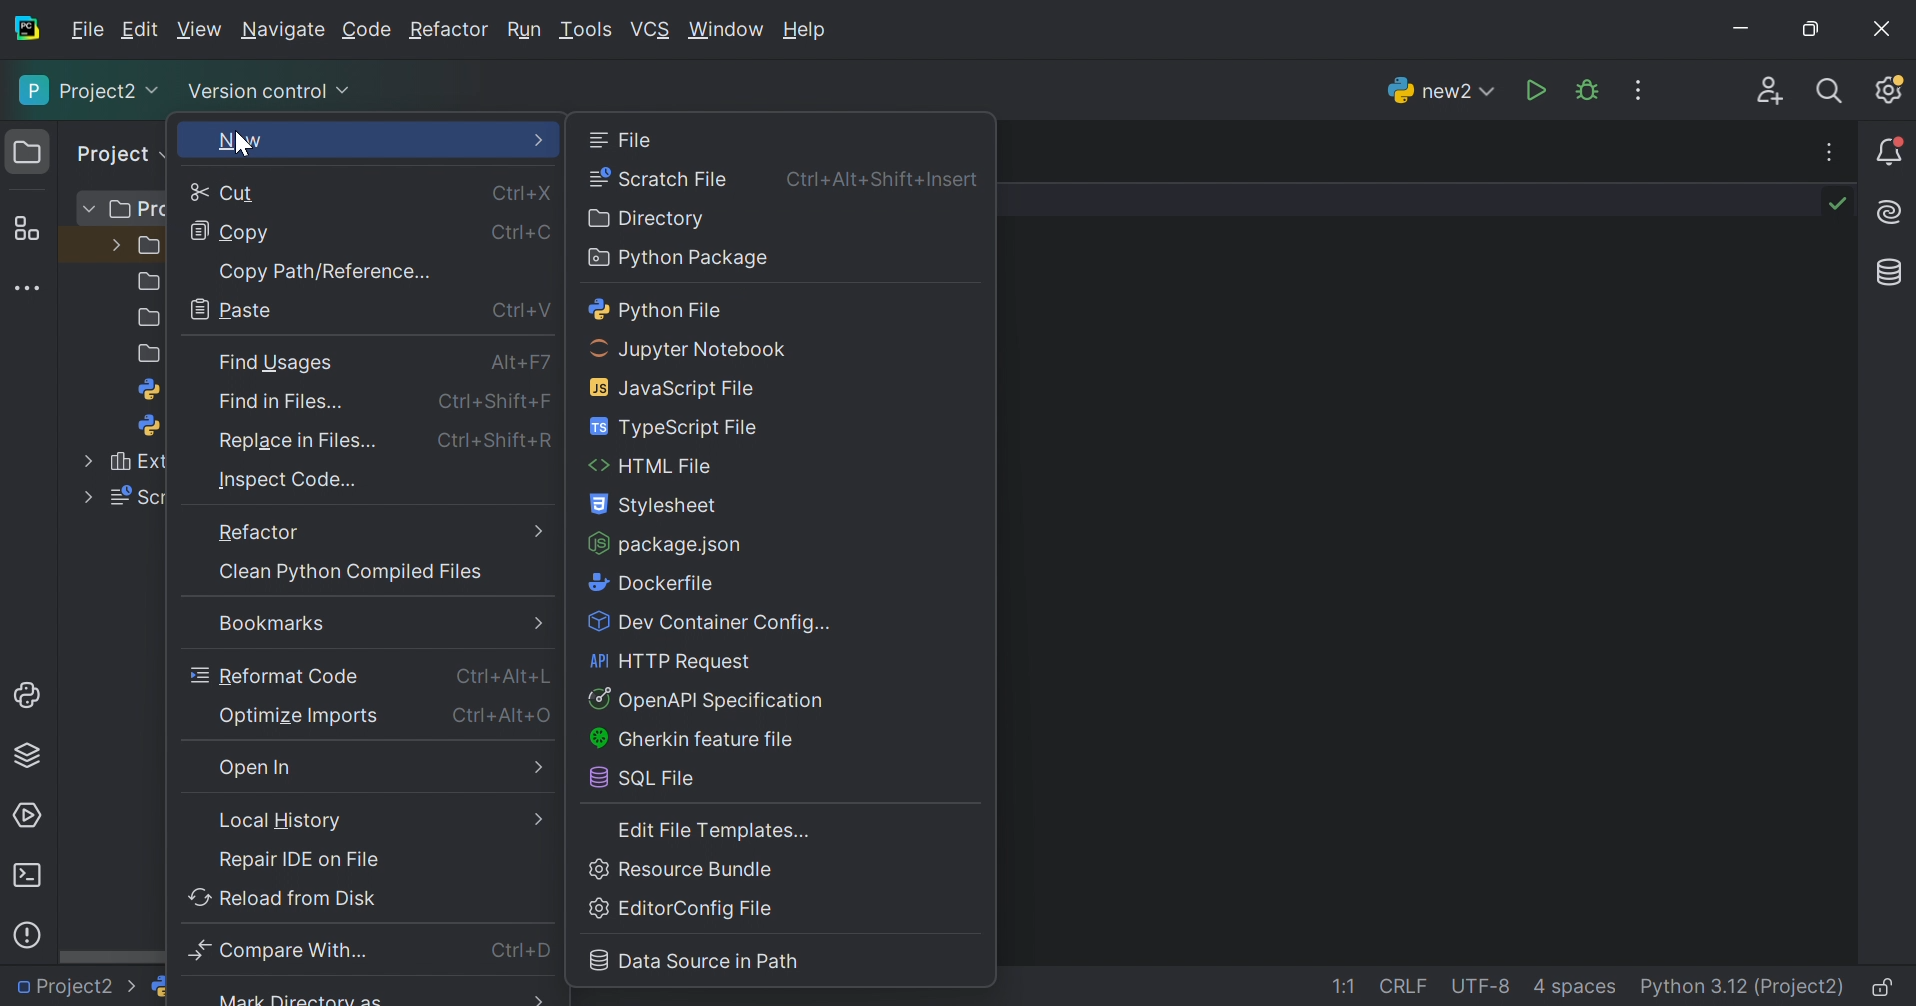 The width and height of the screenshot is (1916, 1006). What do you see at coordinates (541, 530) in the screenshot?
I see `More` at bounding box center [541, 530].